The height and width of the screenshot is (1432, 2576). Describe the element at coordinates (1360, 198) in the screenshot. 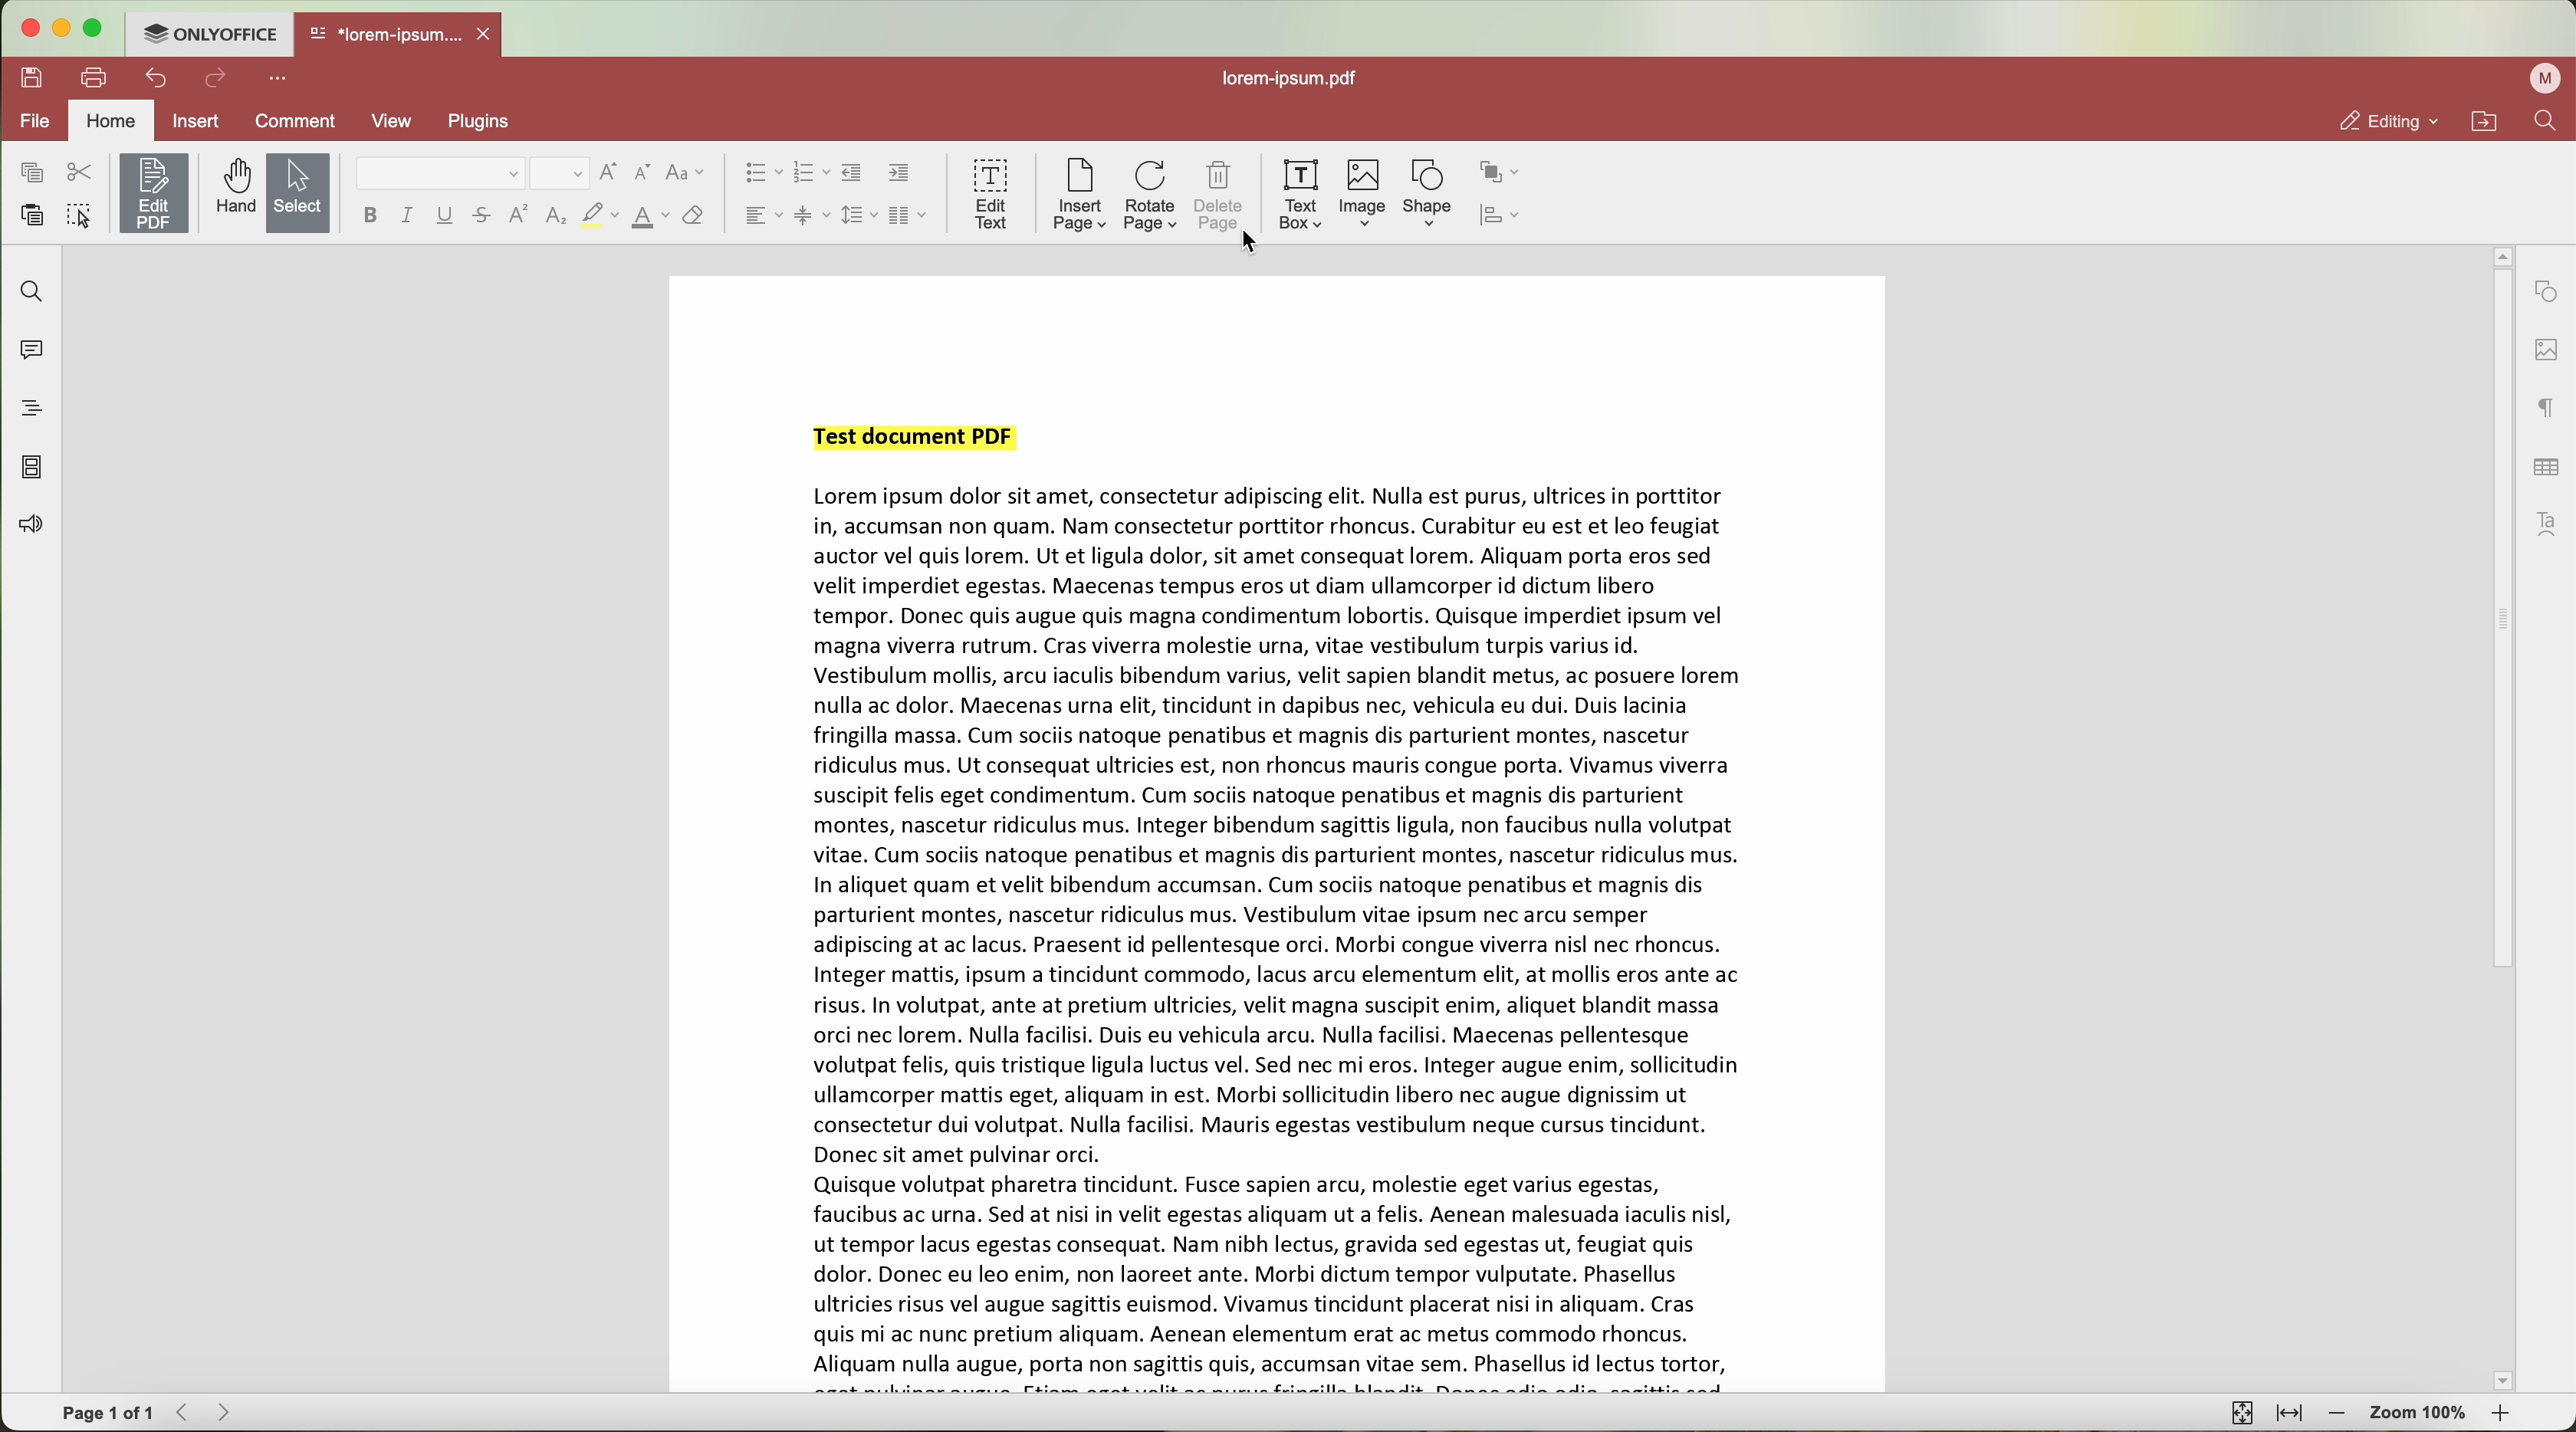

I see `image` at that location.